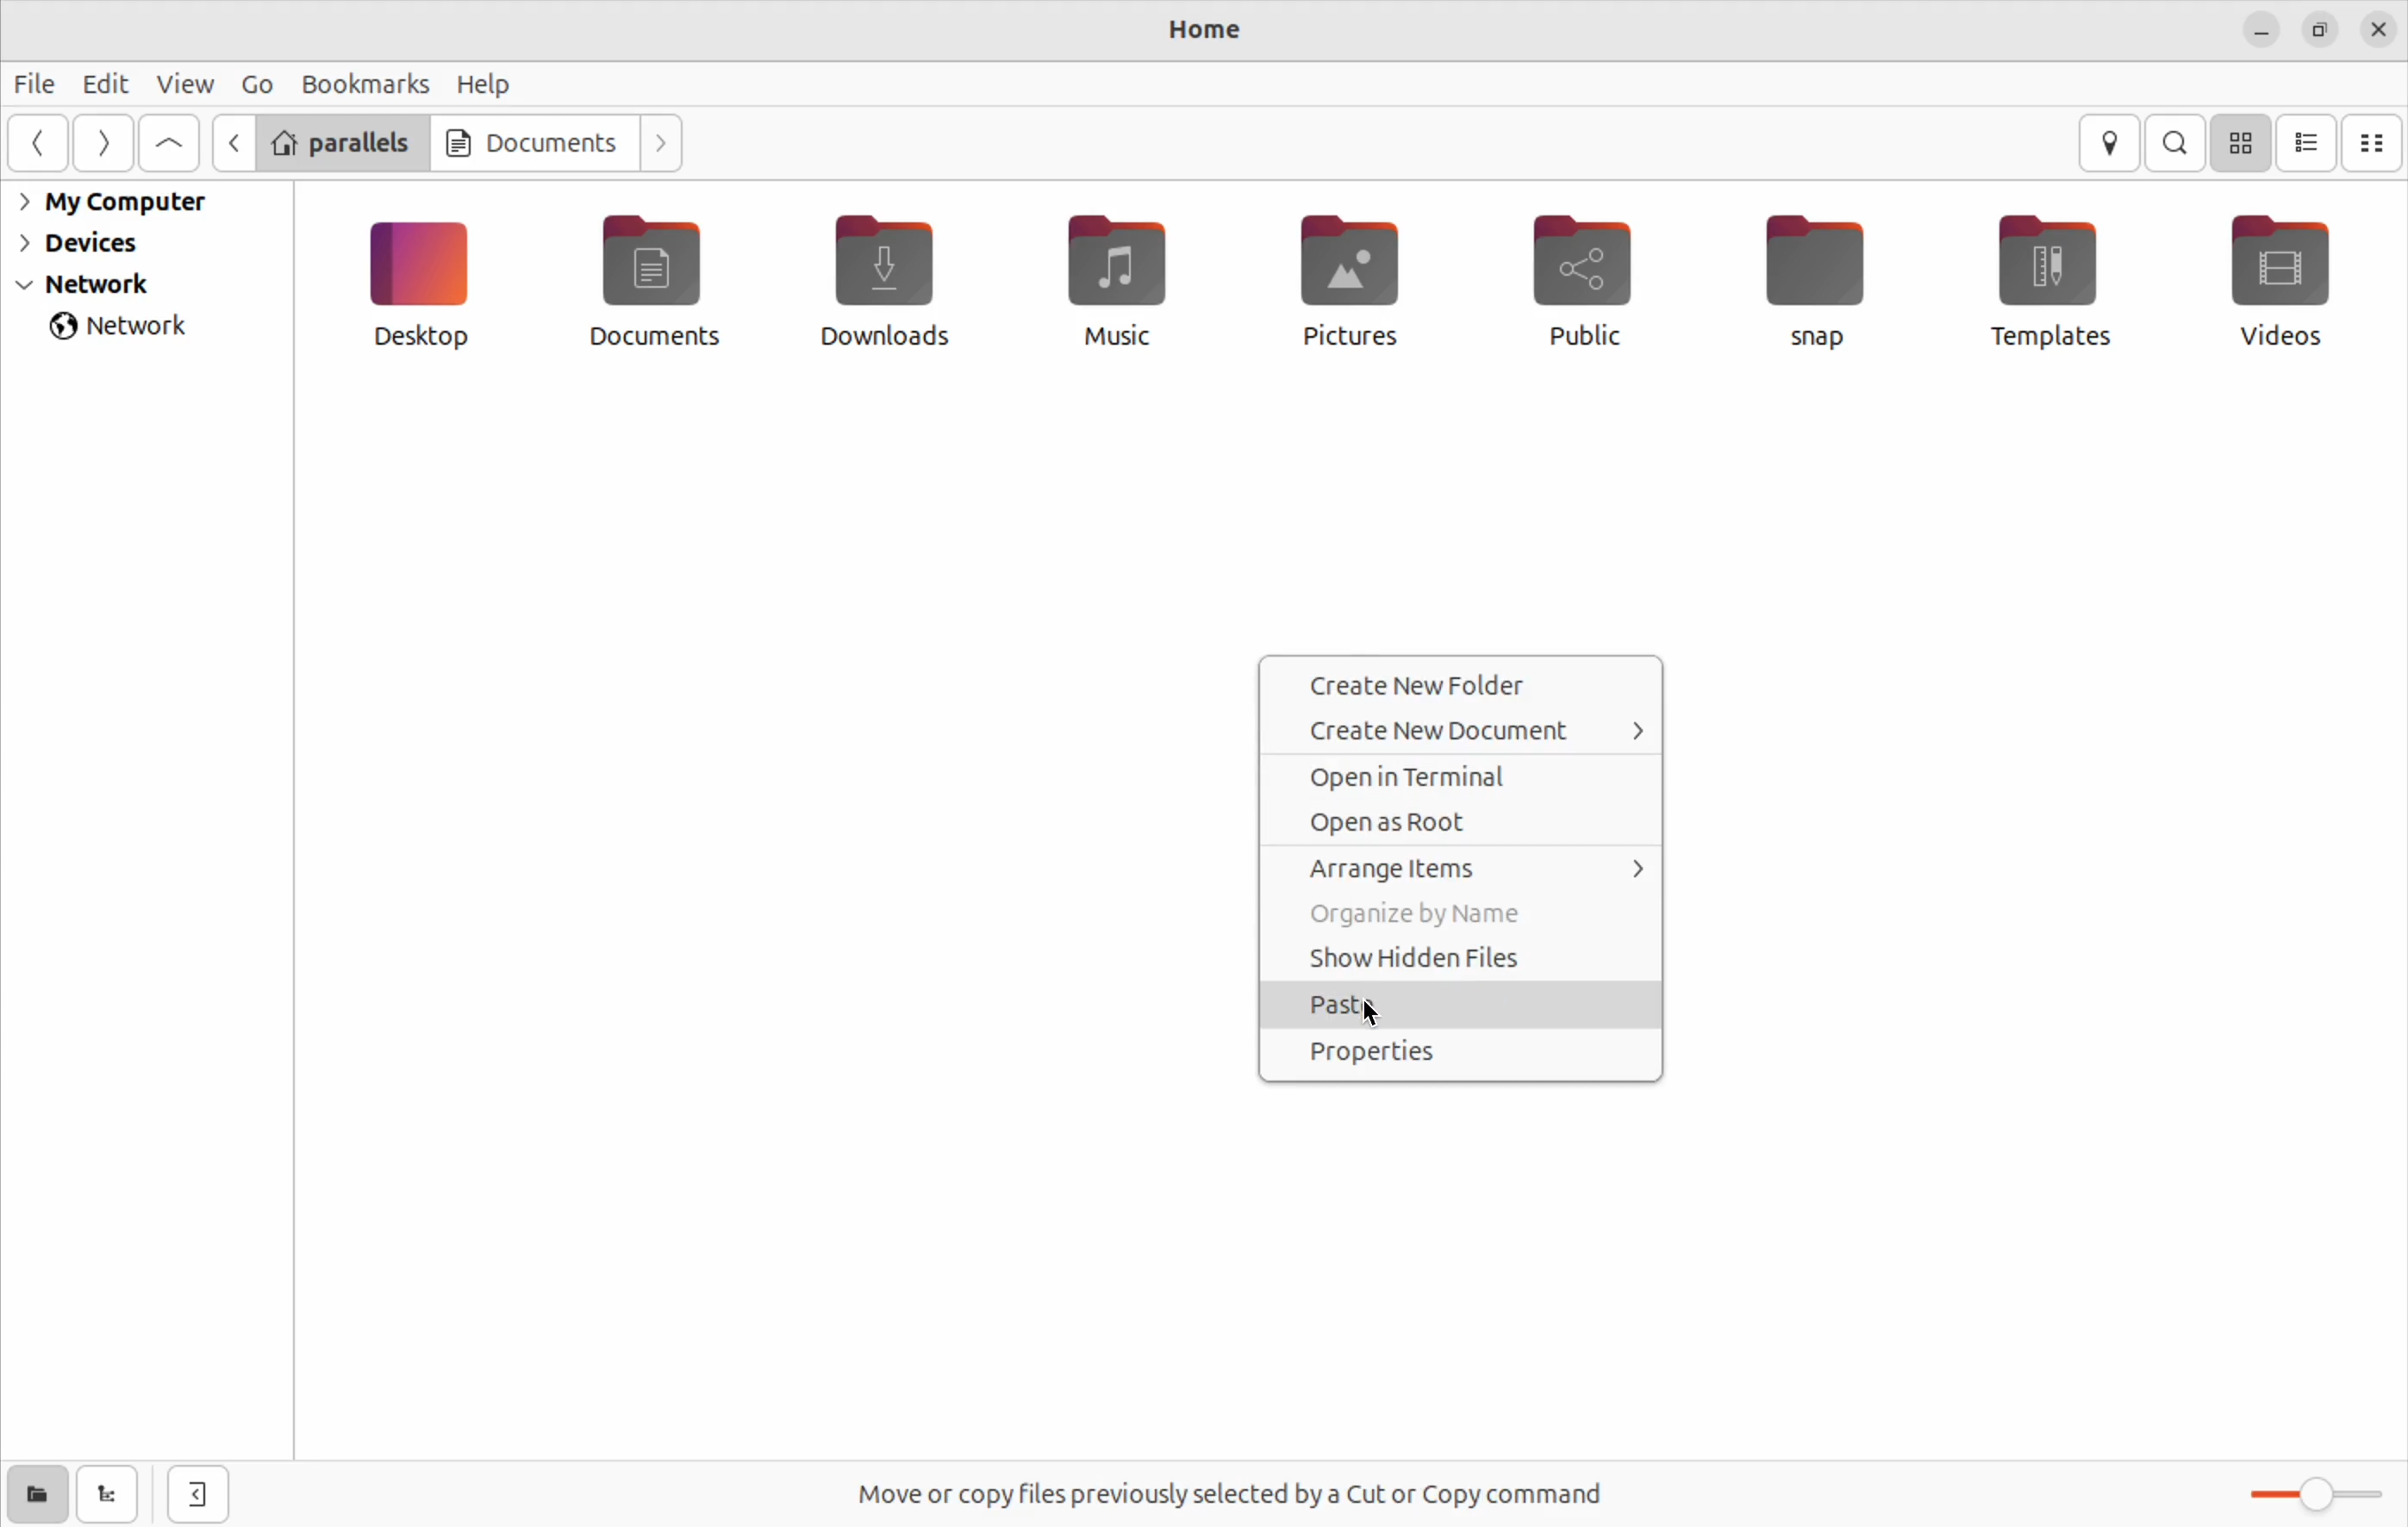 The width and height of the screenshot is (2408, 1527). Describe the element at coordinates (1456, 822) in the screenshot. I see `open as root` at that location.